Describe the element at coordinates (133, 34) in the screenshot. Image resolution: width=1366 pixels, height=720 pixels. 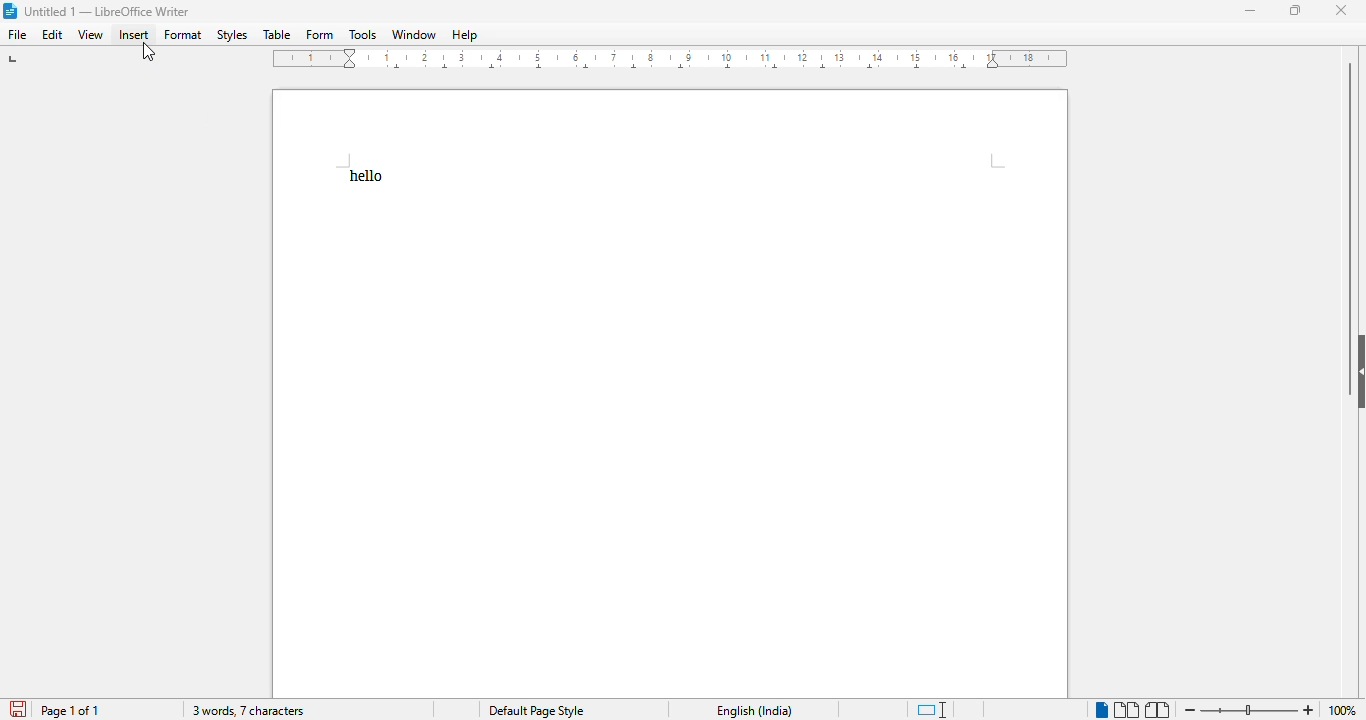
I see `insert` at that location.